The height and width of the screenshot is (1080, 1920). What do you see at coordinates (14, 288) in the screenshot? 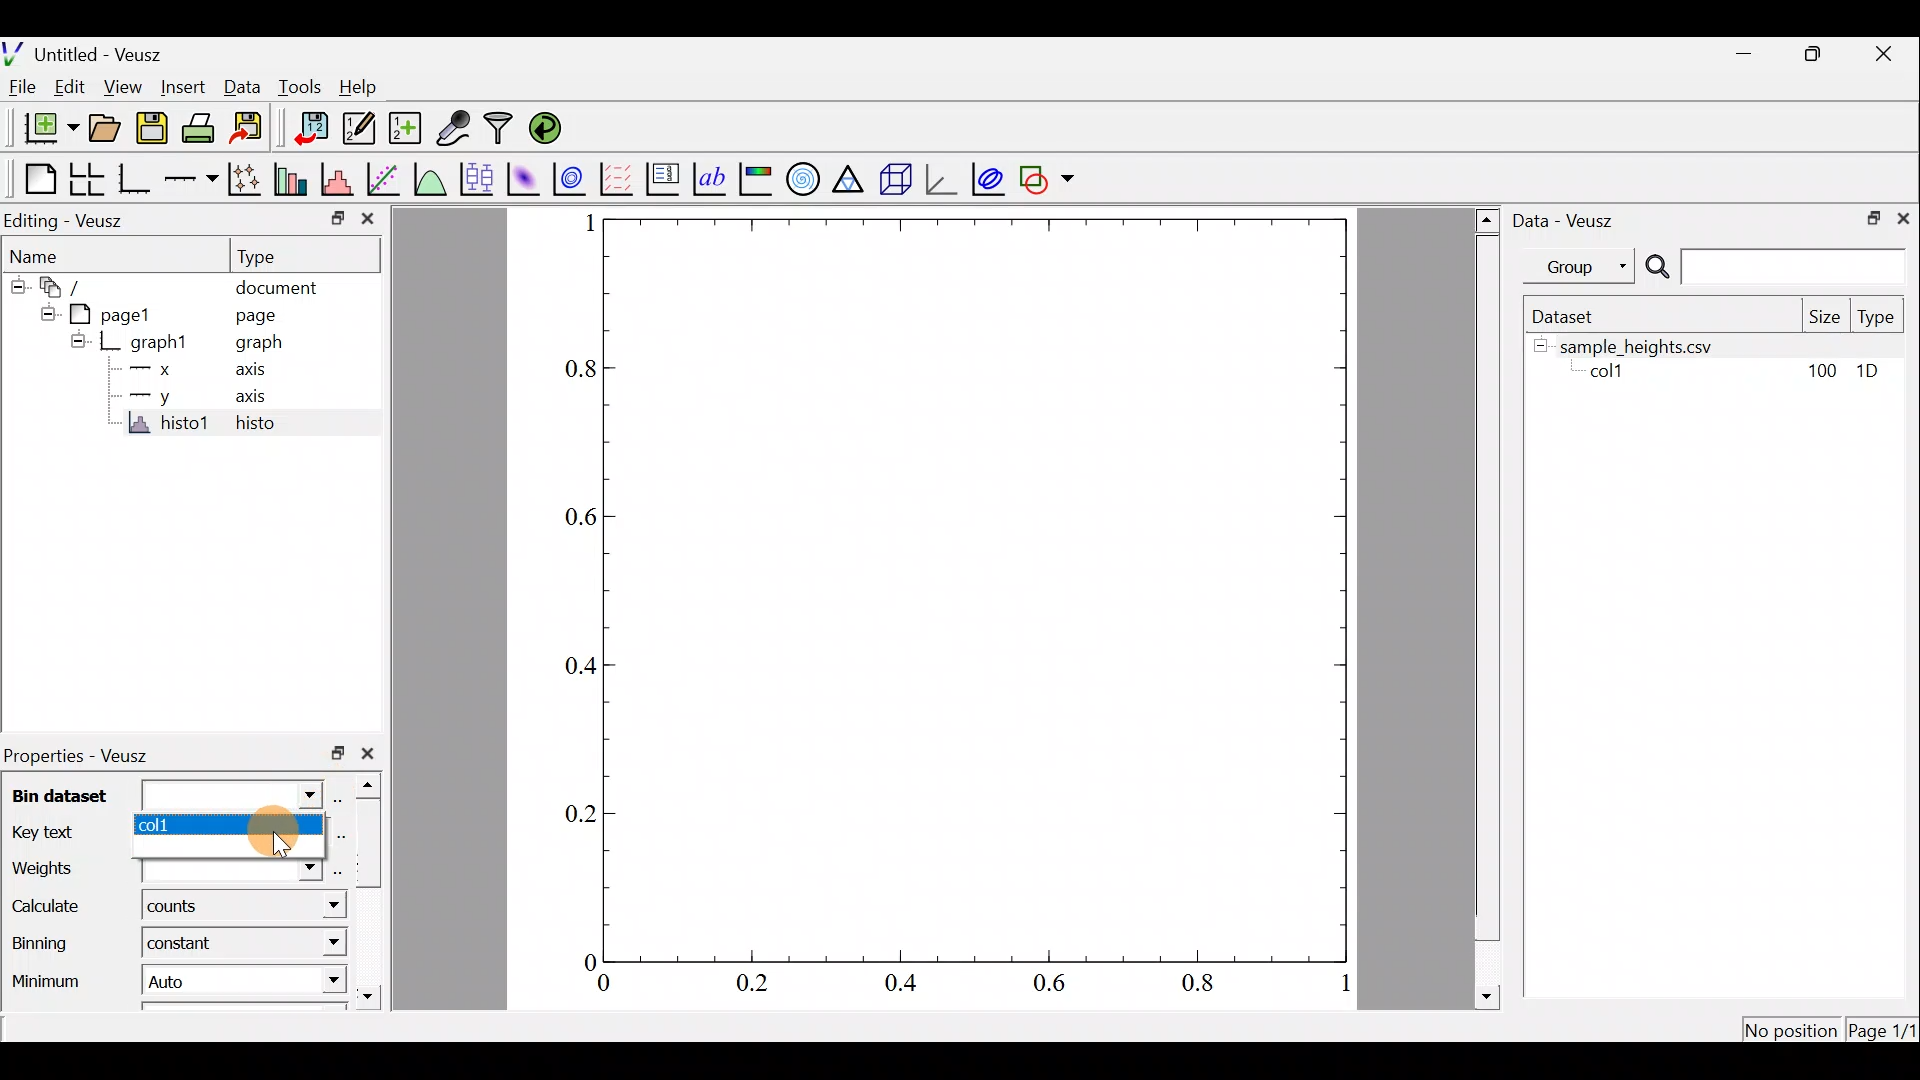
I see `hide` at bounding box center [14, 288].